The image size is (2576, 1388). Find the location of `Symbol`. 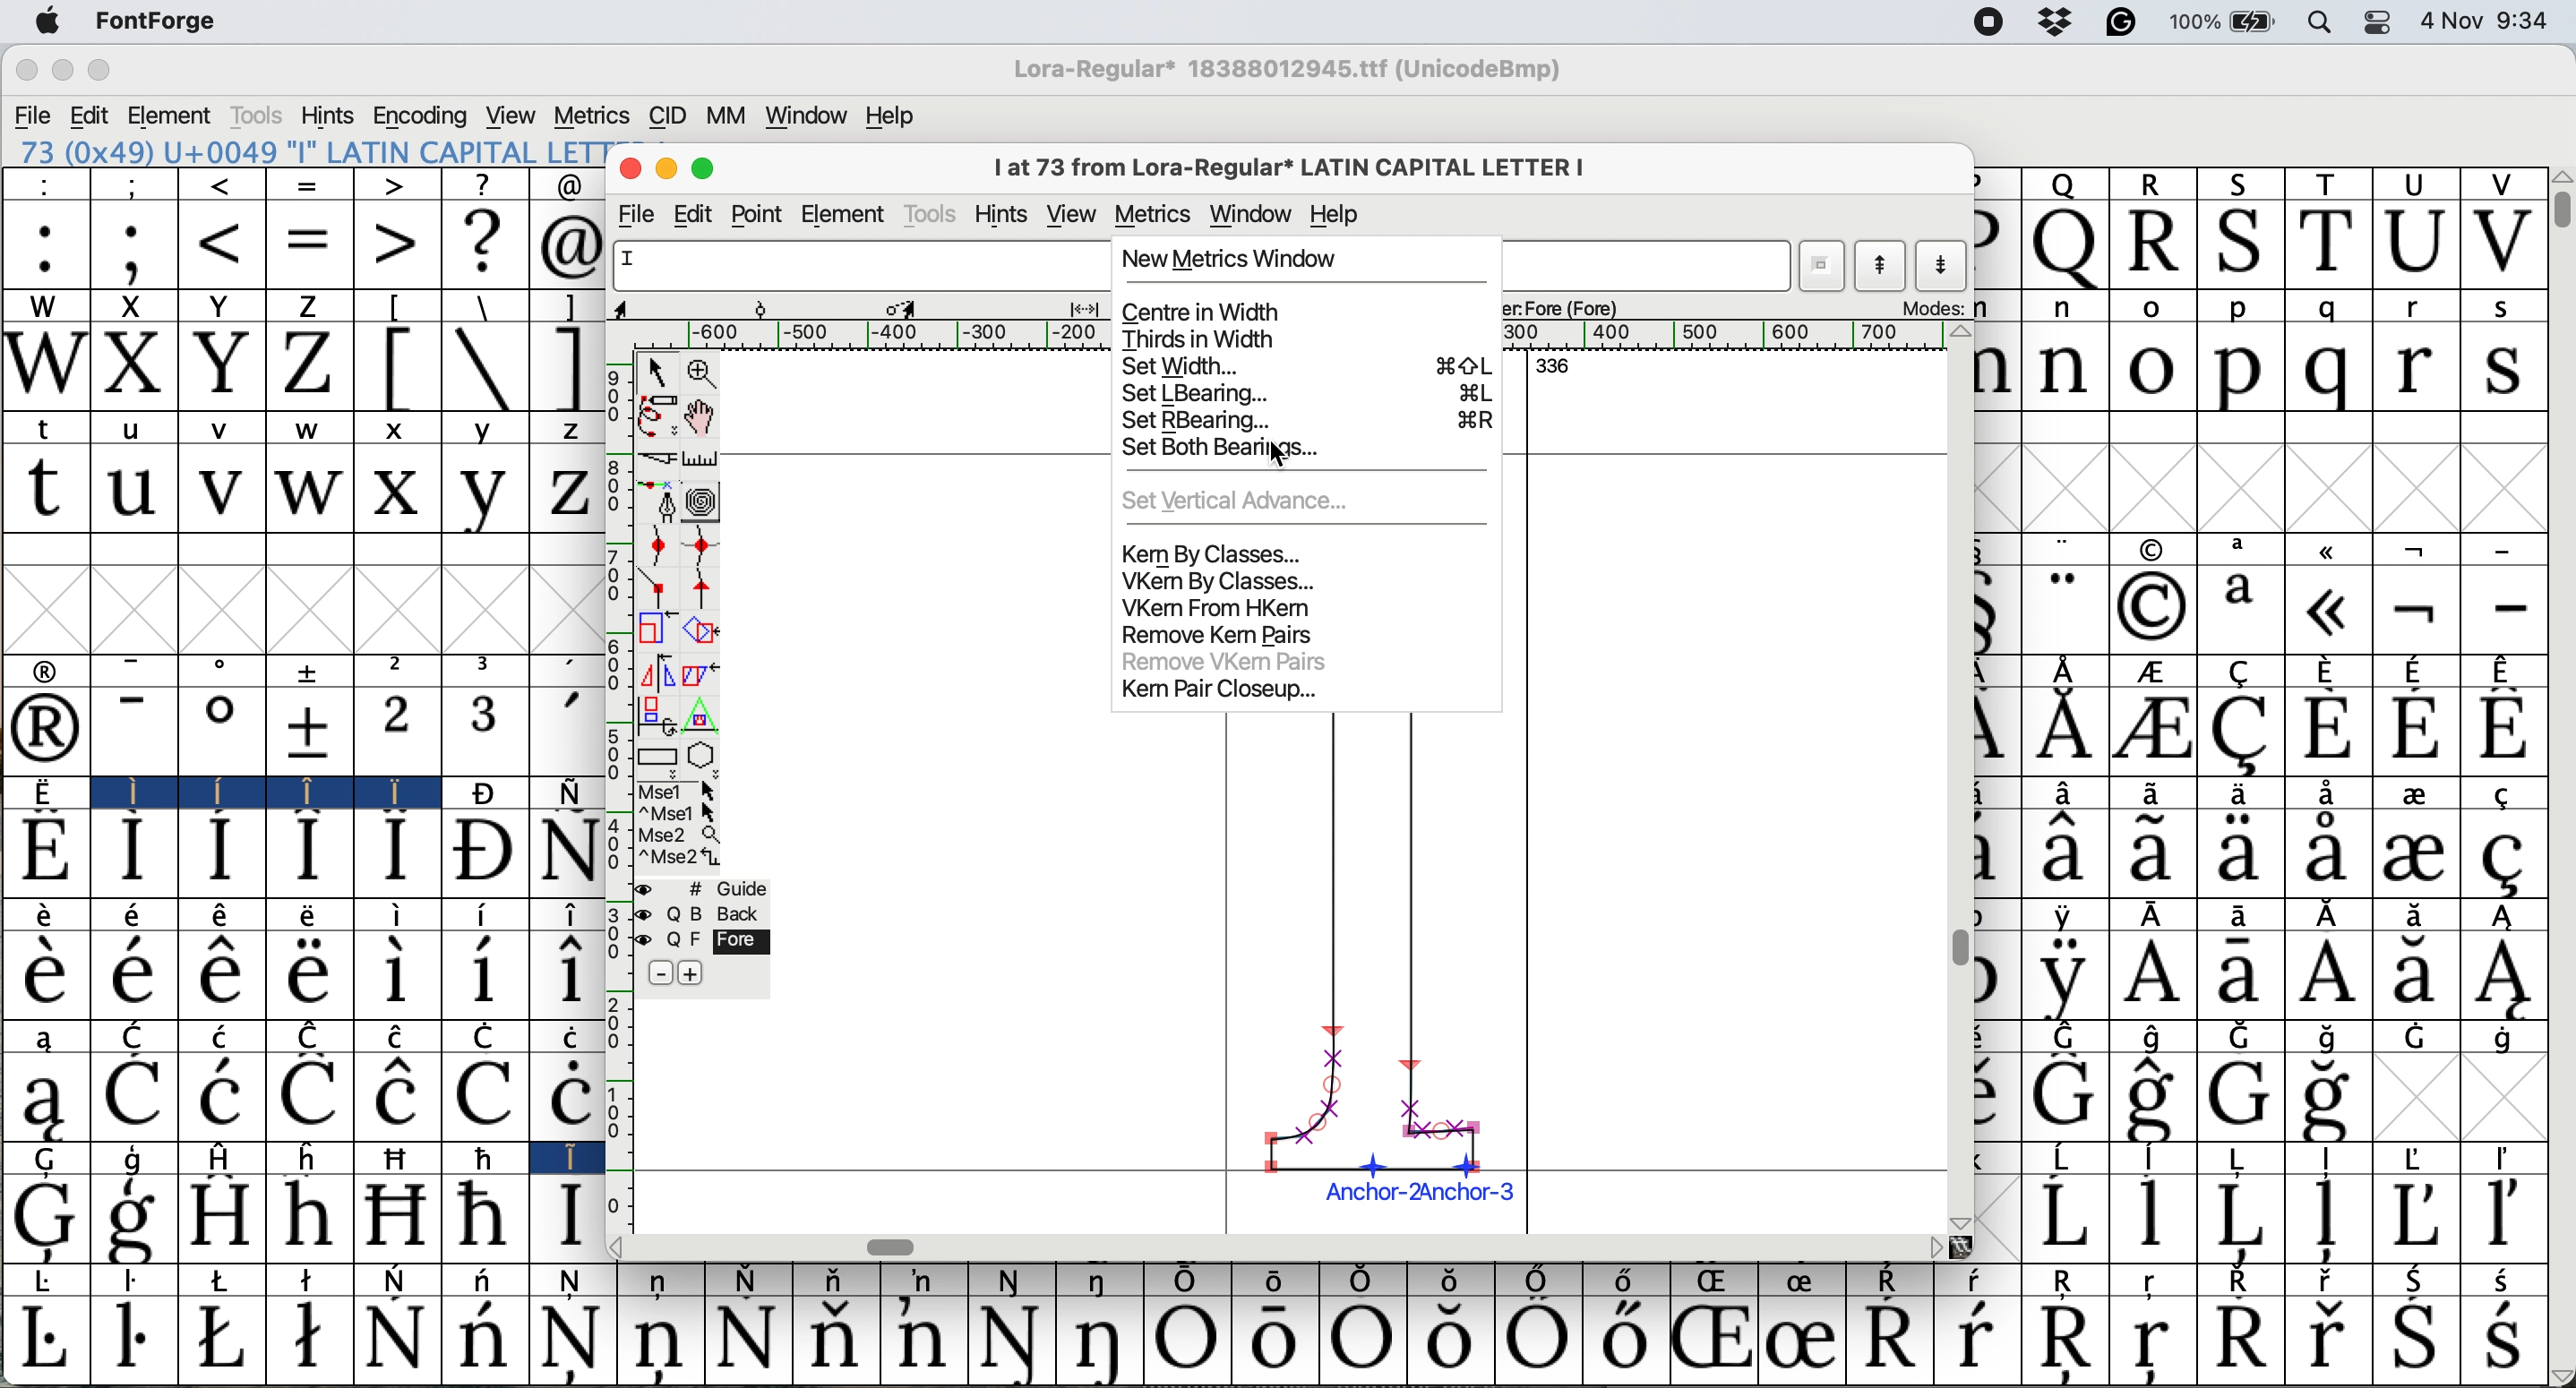

Symbol is located at coordinates (2506, 975).